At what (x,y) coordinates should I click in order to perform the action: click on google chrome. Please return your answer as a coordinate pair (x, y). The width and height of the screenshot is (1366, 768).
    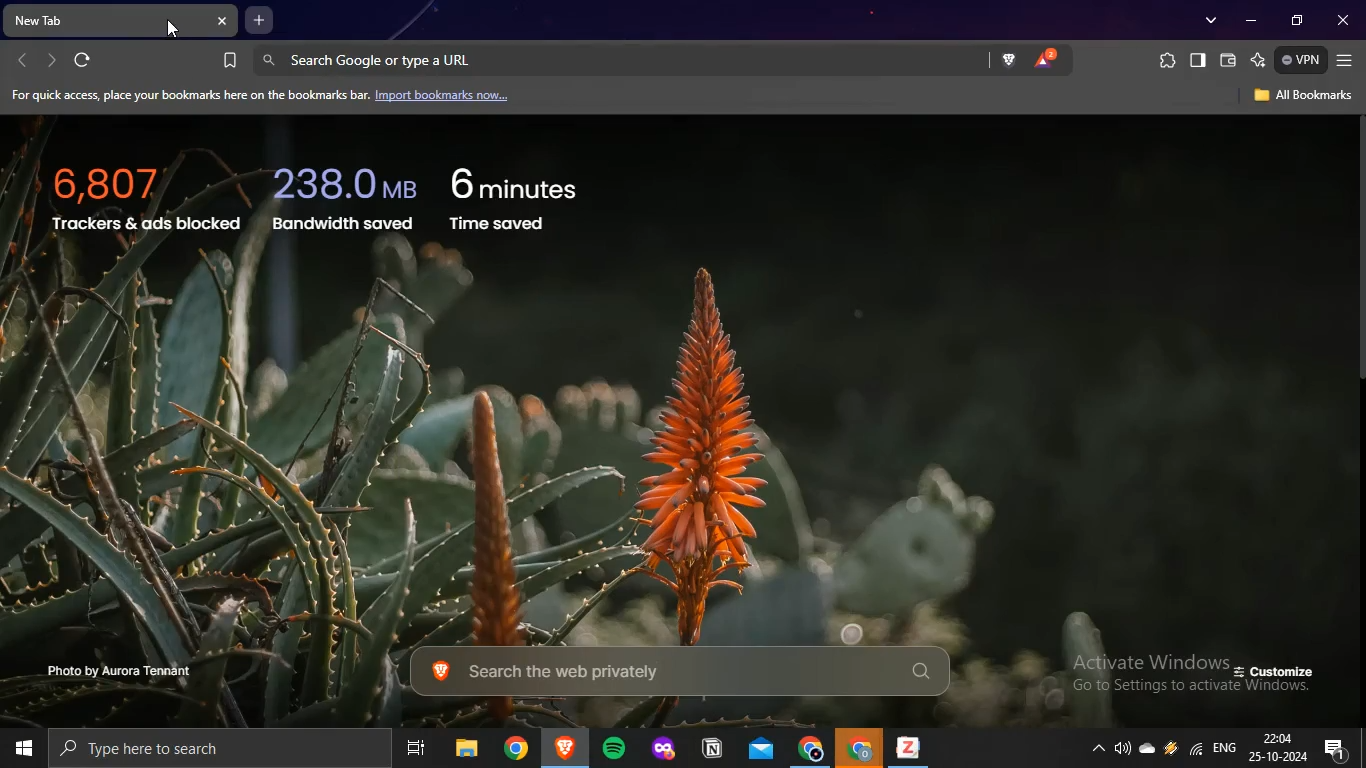
    Looking at the image, I should click on (518, 749).